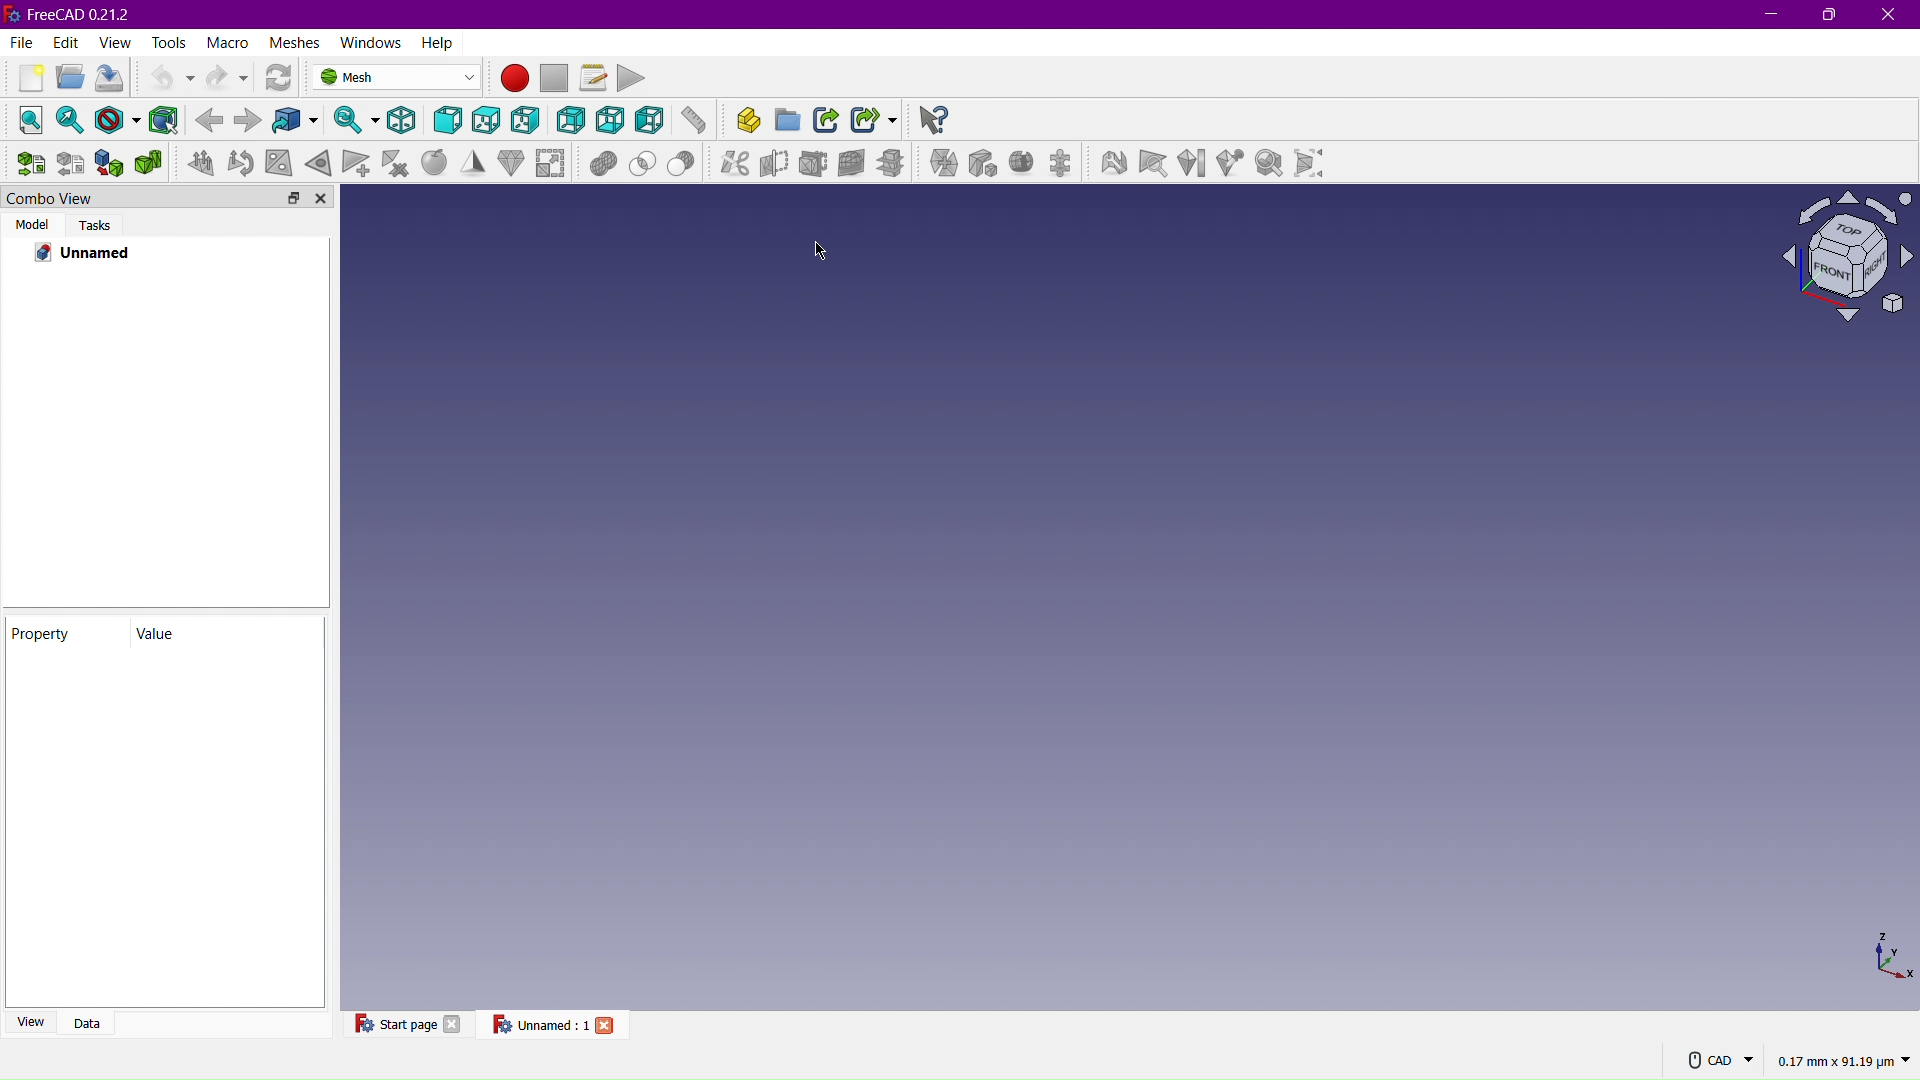 Image resolution: width=1920 pixels, height=1080 pixels. Describe the element at coordinates (742, 123) in the screenshot. I see `Create part` at that location.